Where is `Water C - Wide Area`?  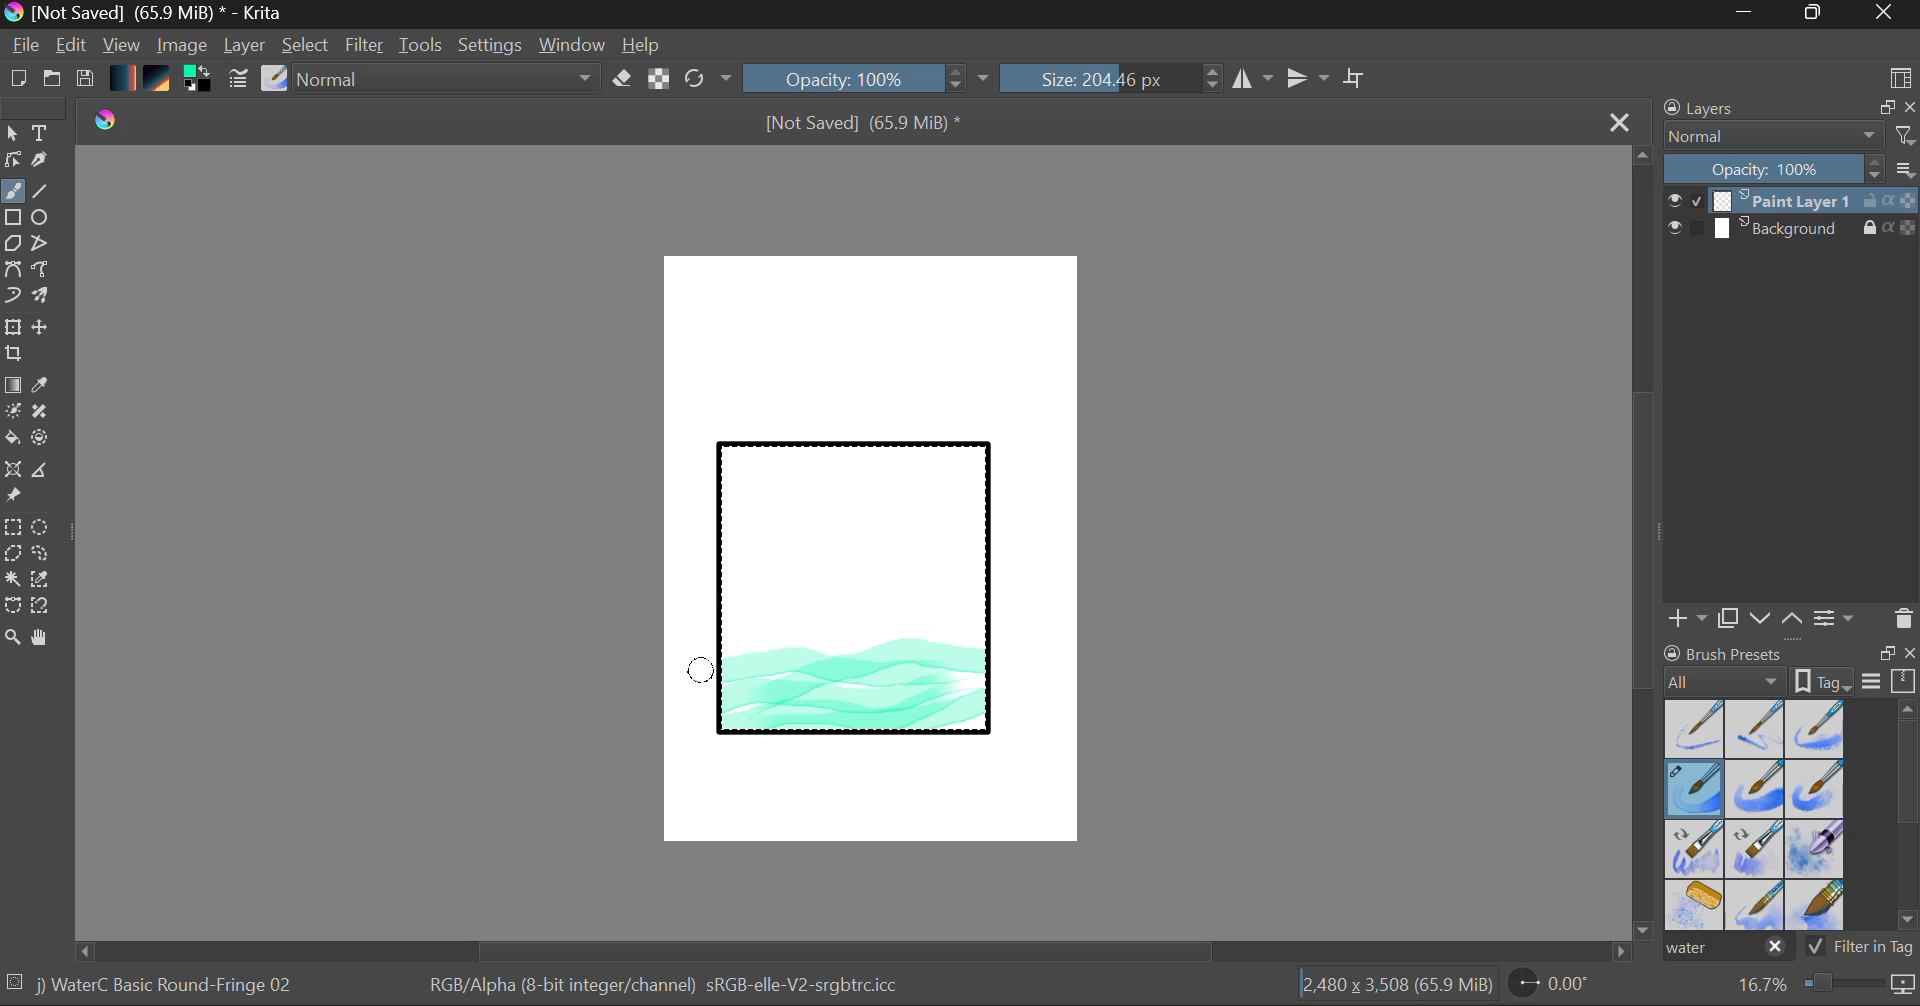 Water C - Wide Area is located at coordinates (1818, 906).